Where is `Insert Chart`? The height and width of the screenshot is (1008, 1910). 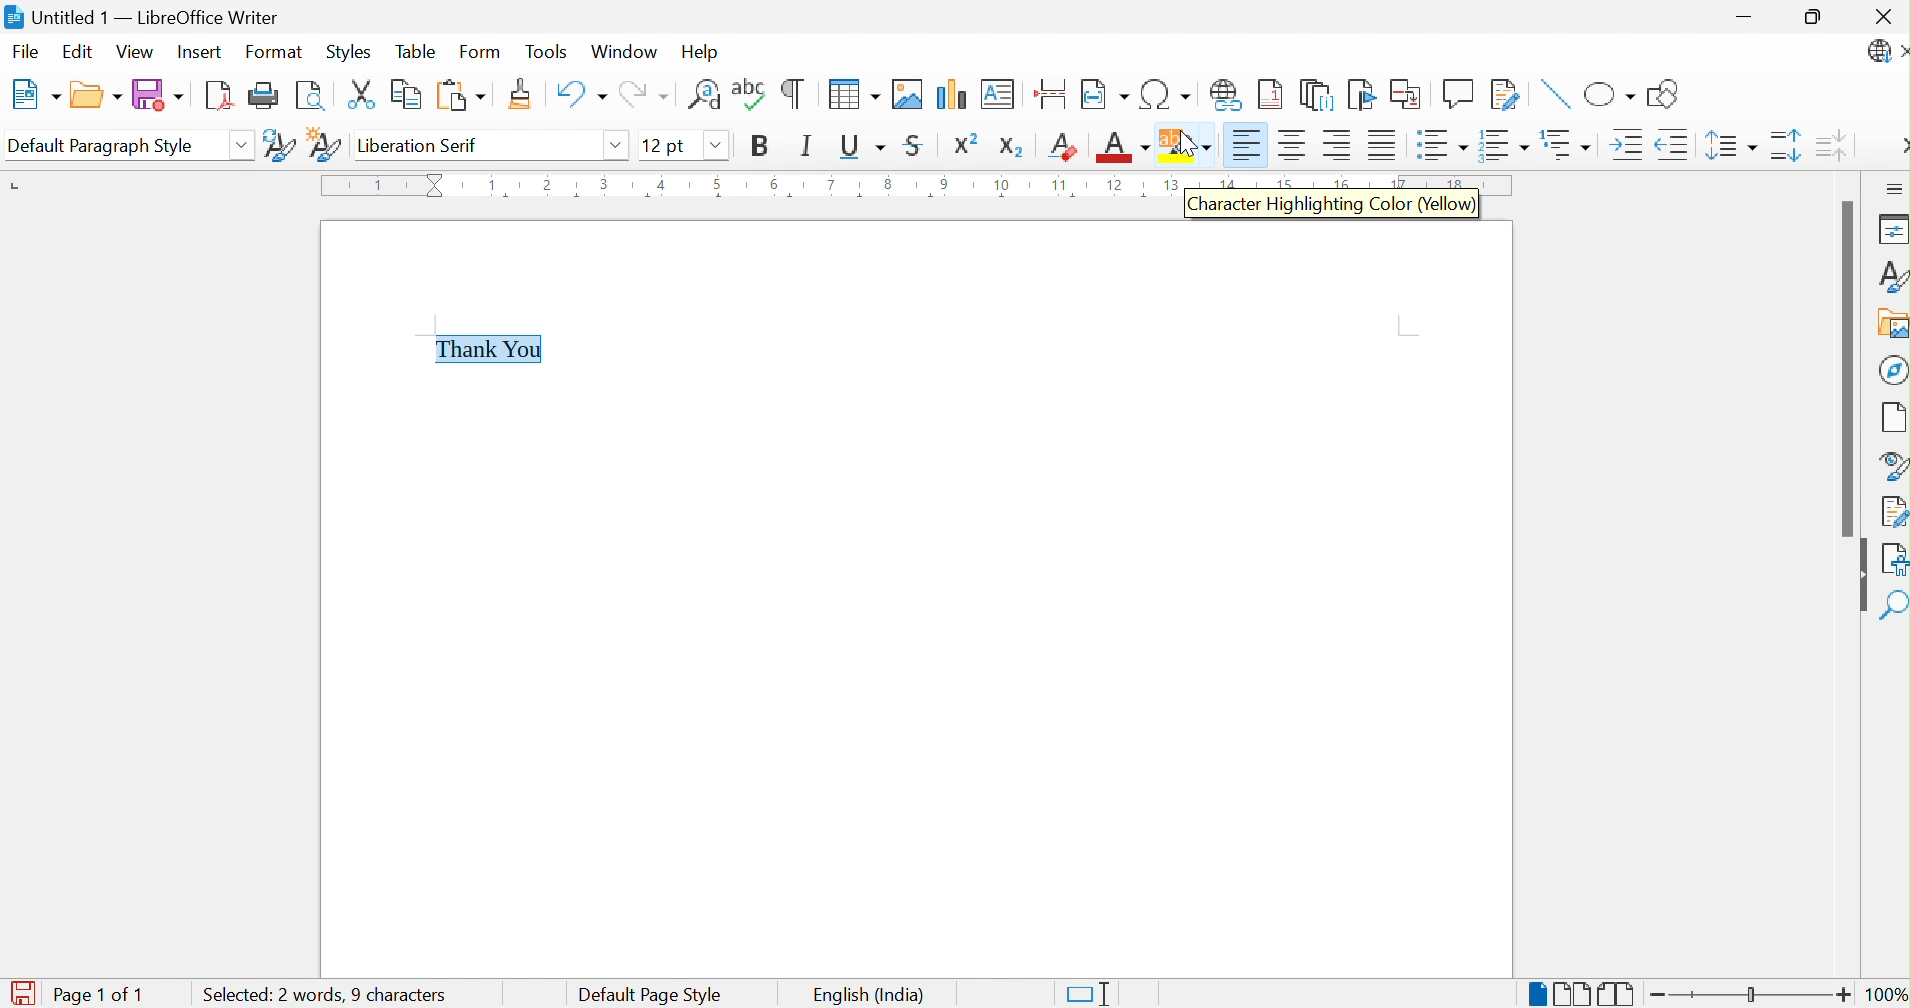 Insert Chart is located at coordinates (950, 94).